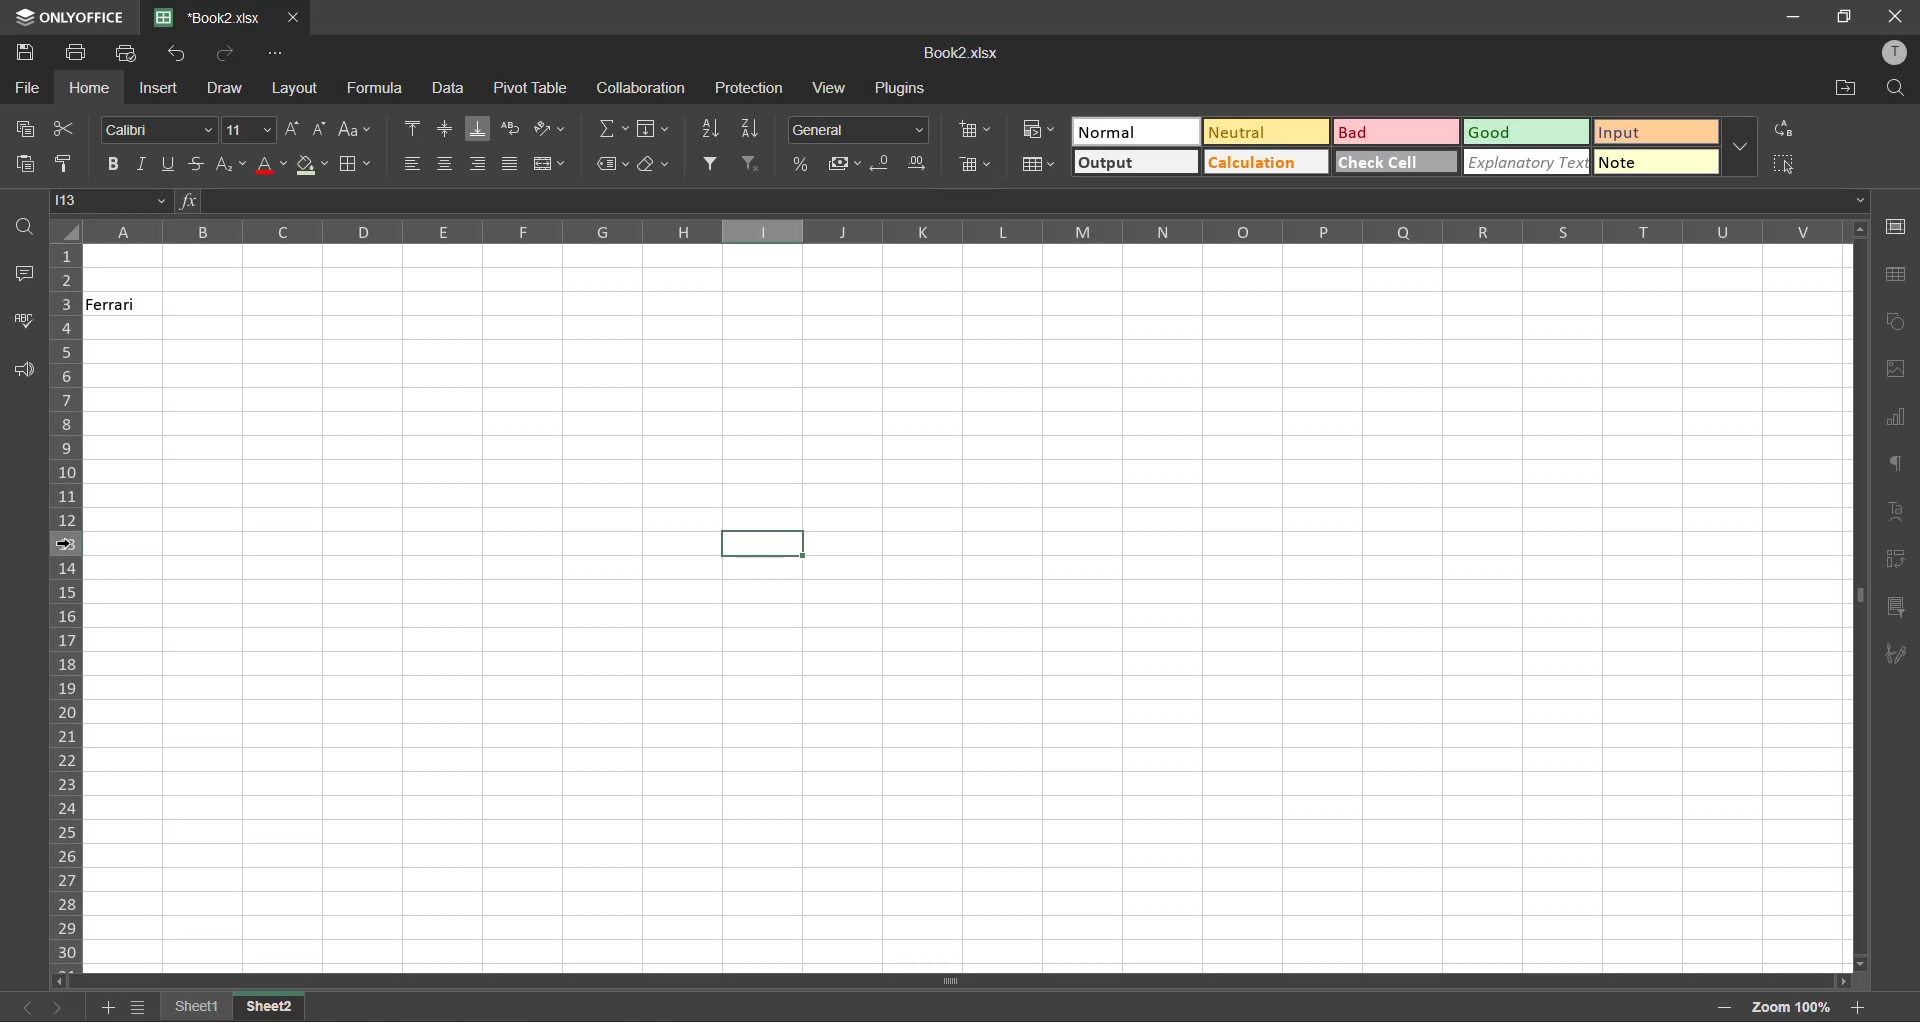  What do you see at coordinates (377, 87) in the screenshot?
I see `formula` at bounding box center [377, 87].